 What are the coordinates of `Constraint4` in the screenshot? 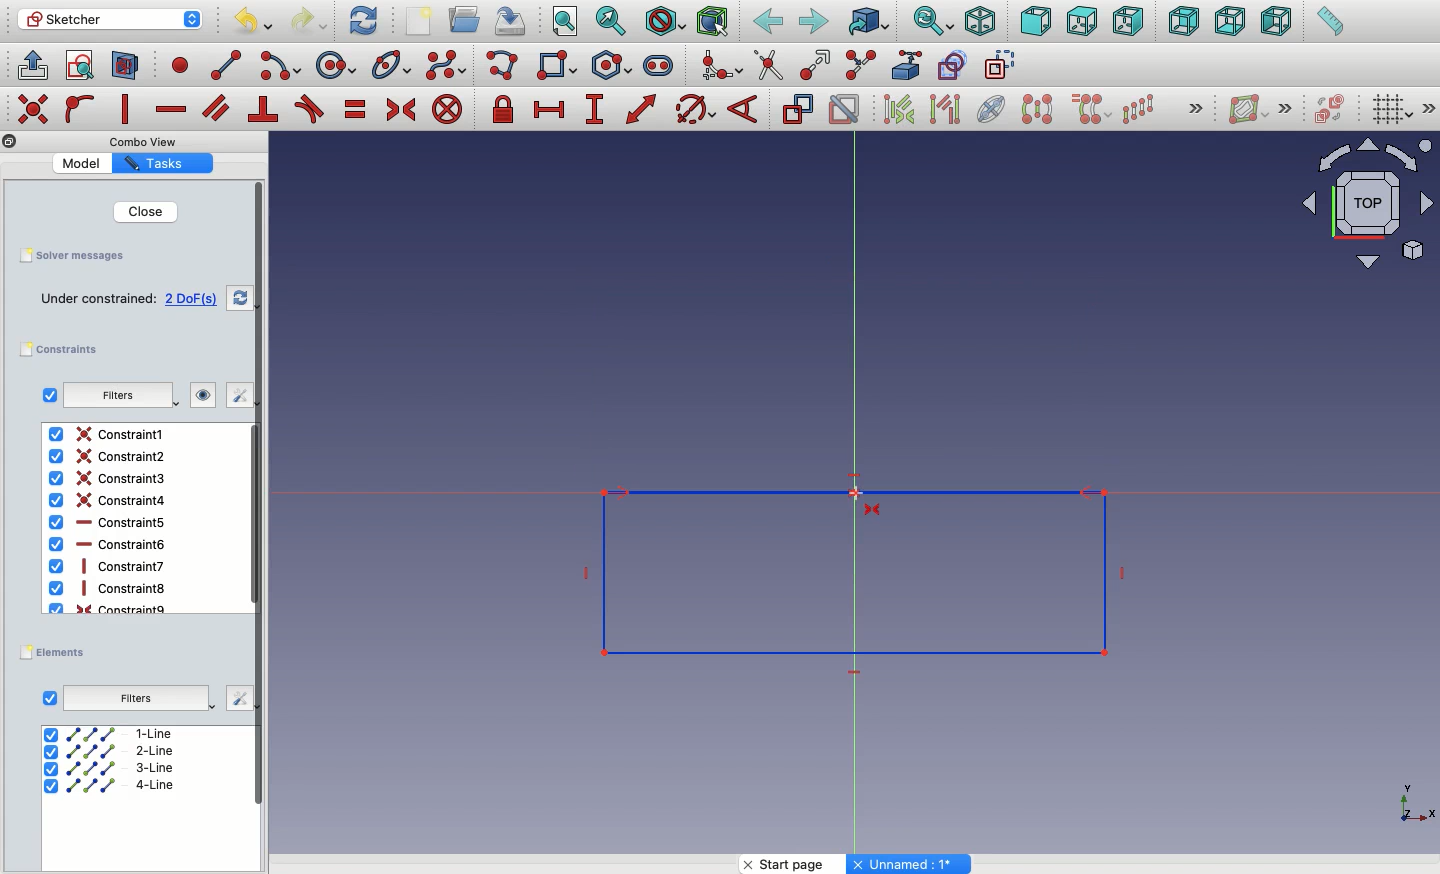 It's located at (109, 500).